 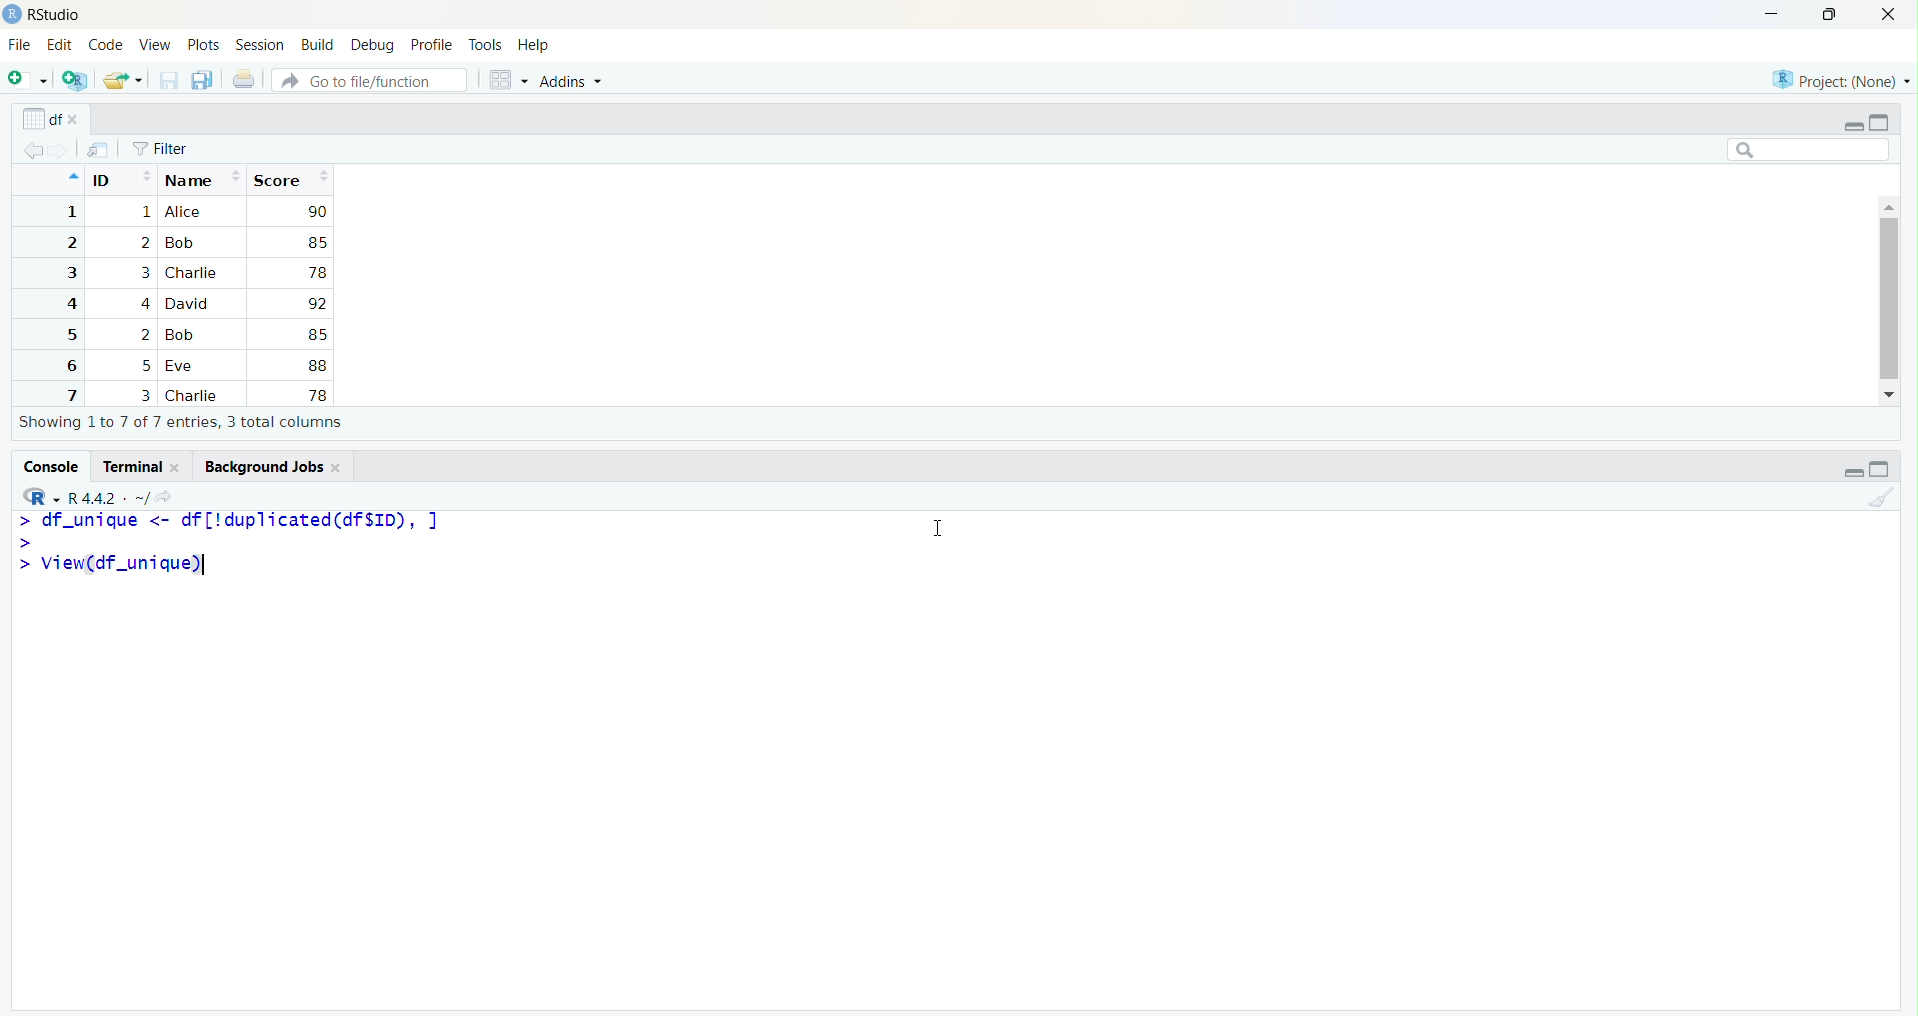 I want to click on RStudio menu, so click(x=41, y=497).